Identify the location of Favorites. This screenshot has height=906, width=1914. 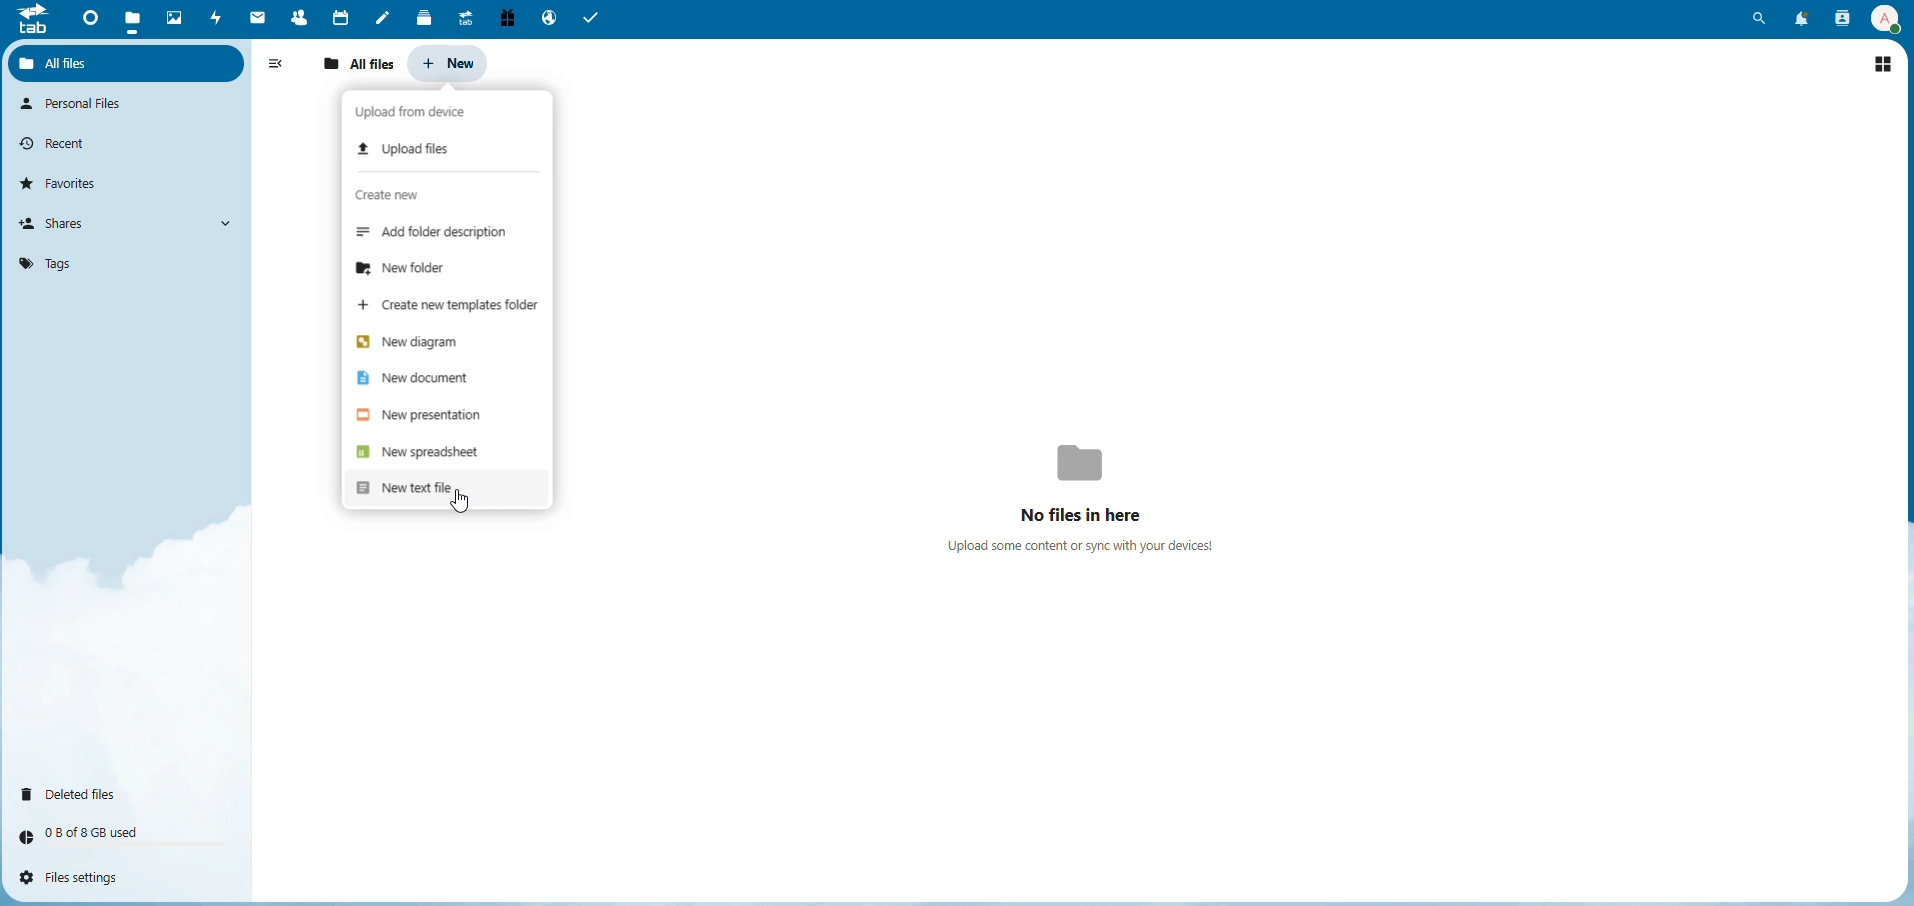
(67, 182).